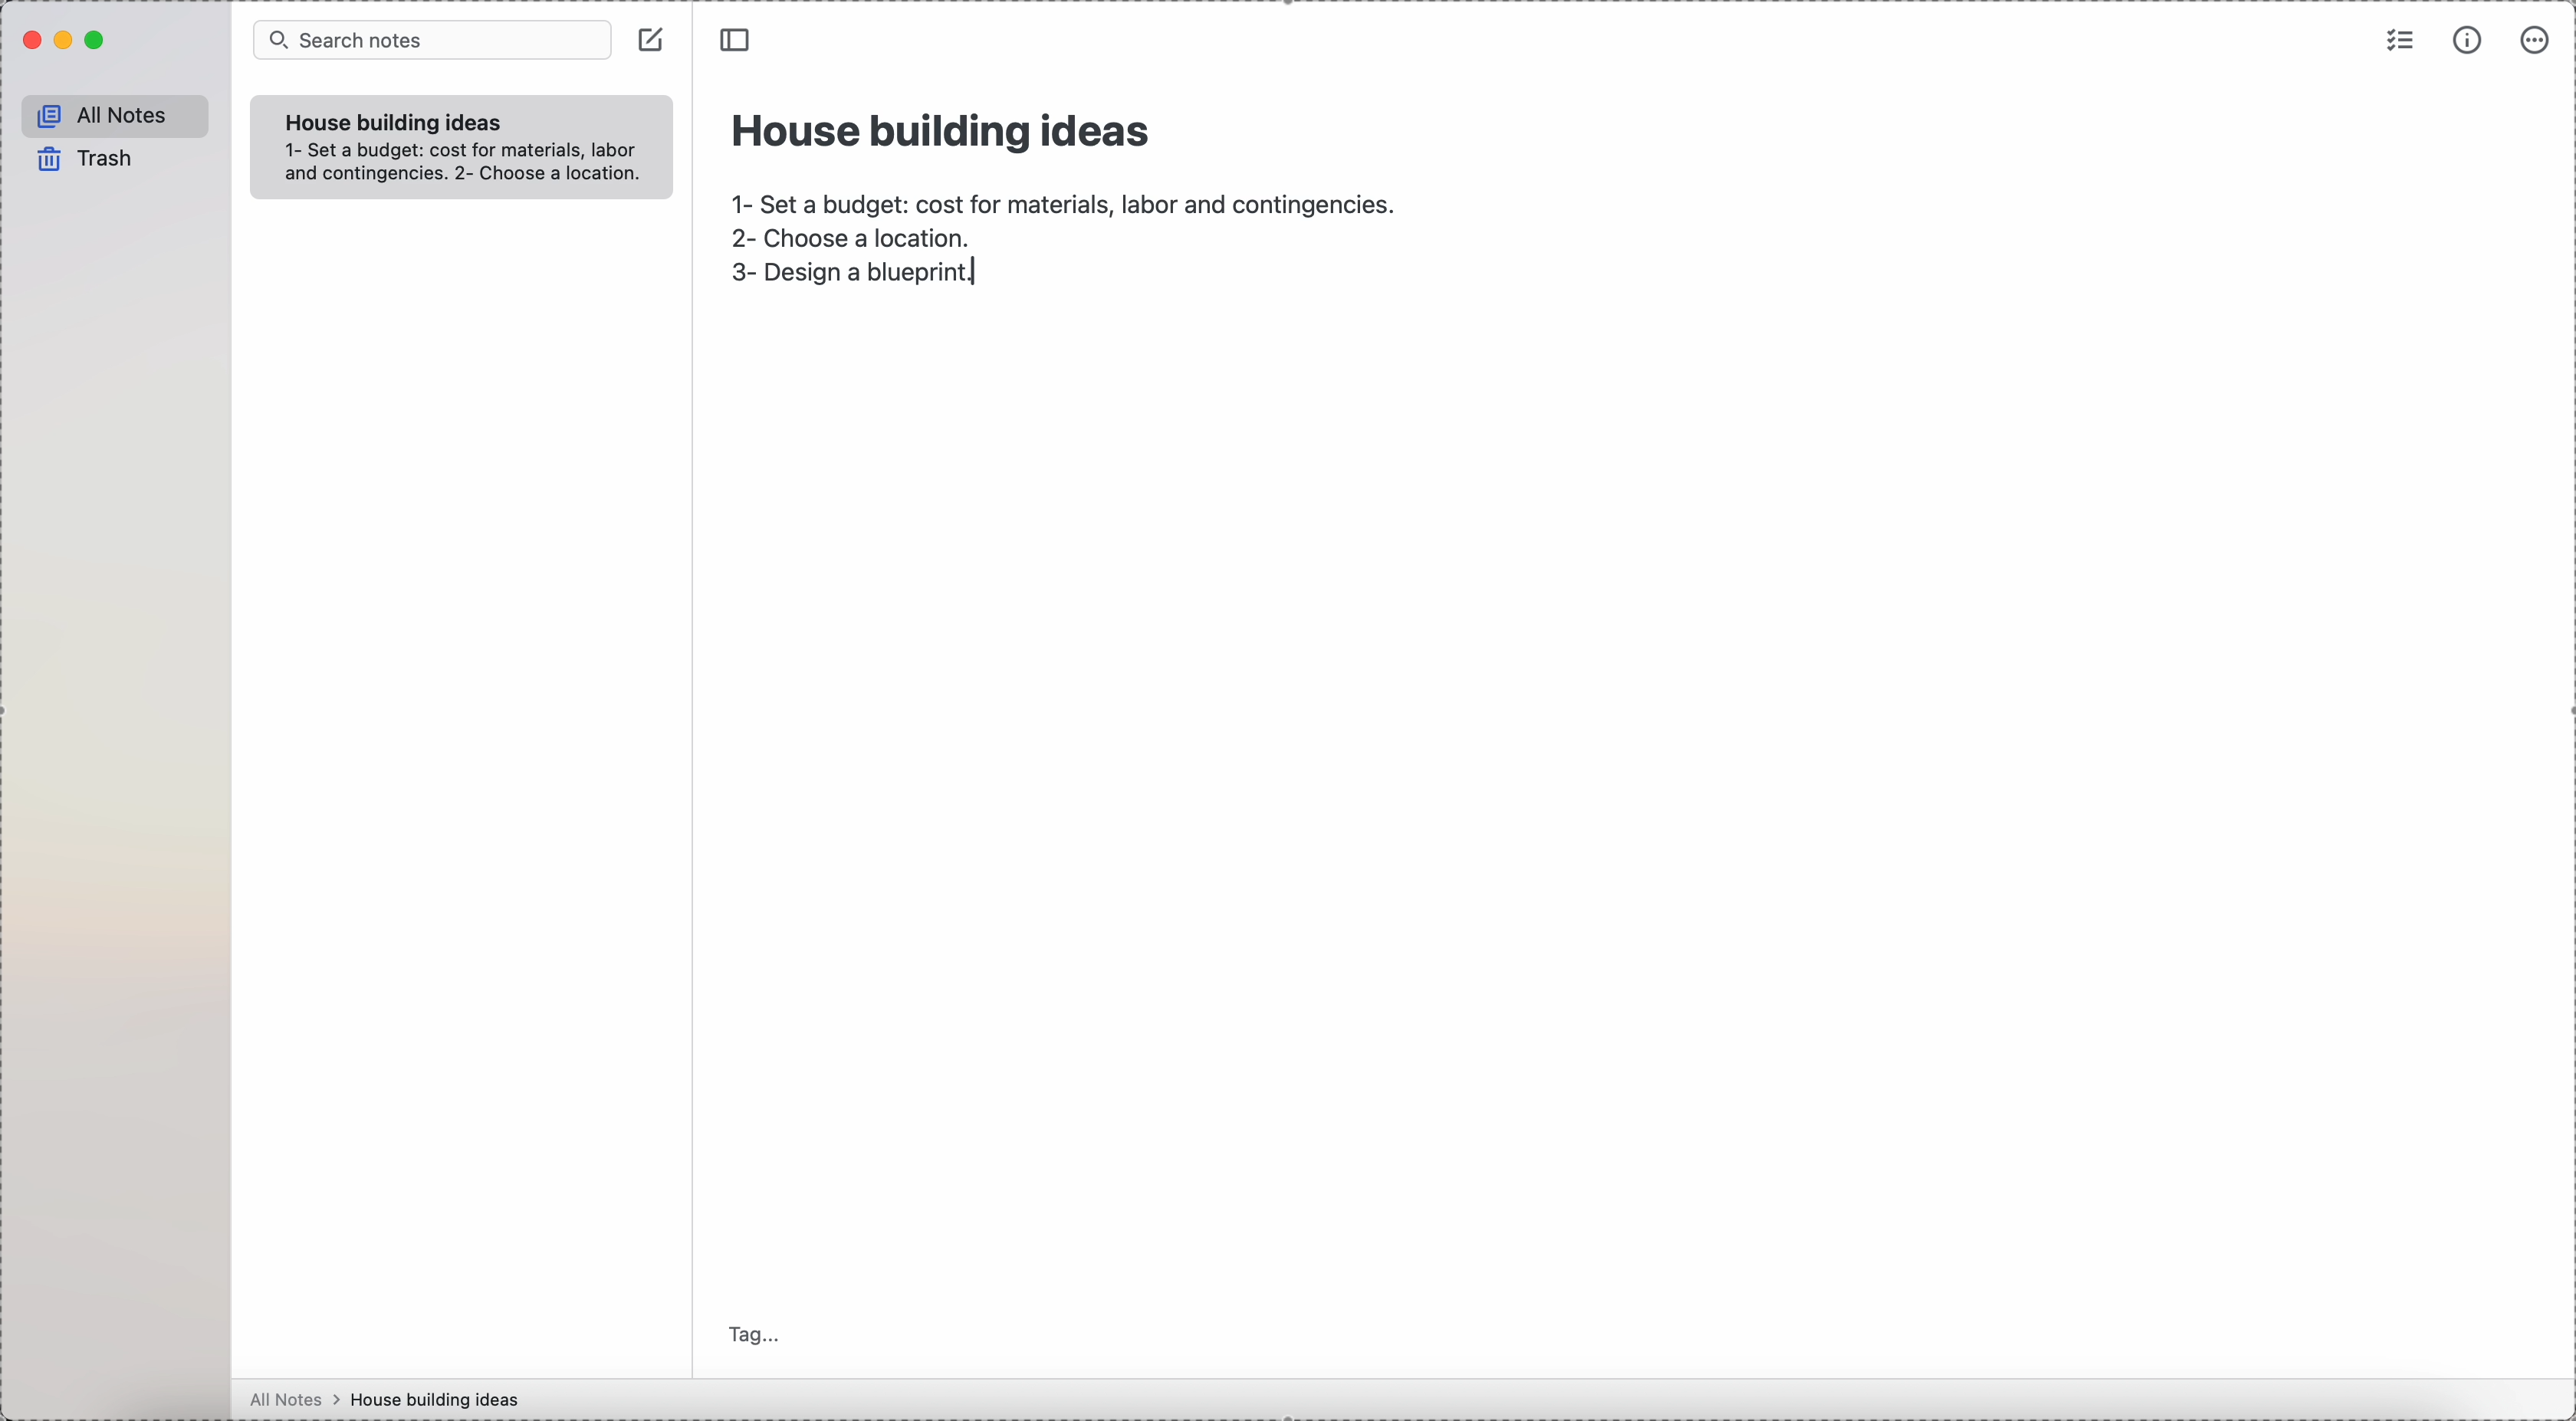 Image resolution: width=2576 pixels, height=1421 pixels. I want to click on all notes, so click(295, 1400).